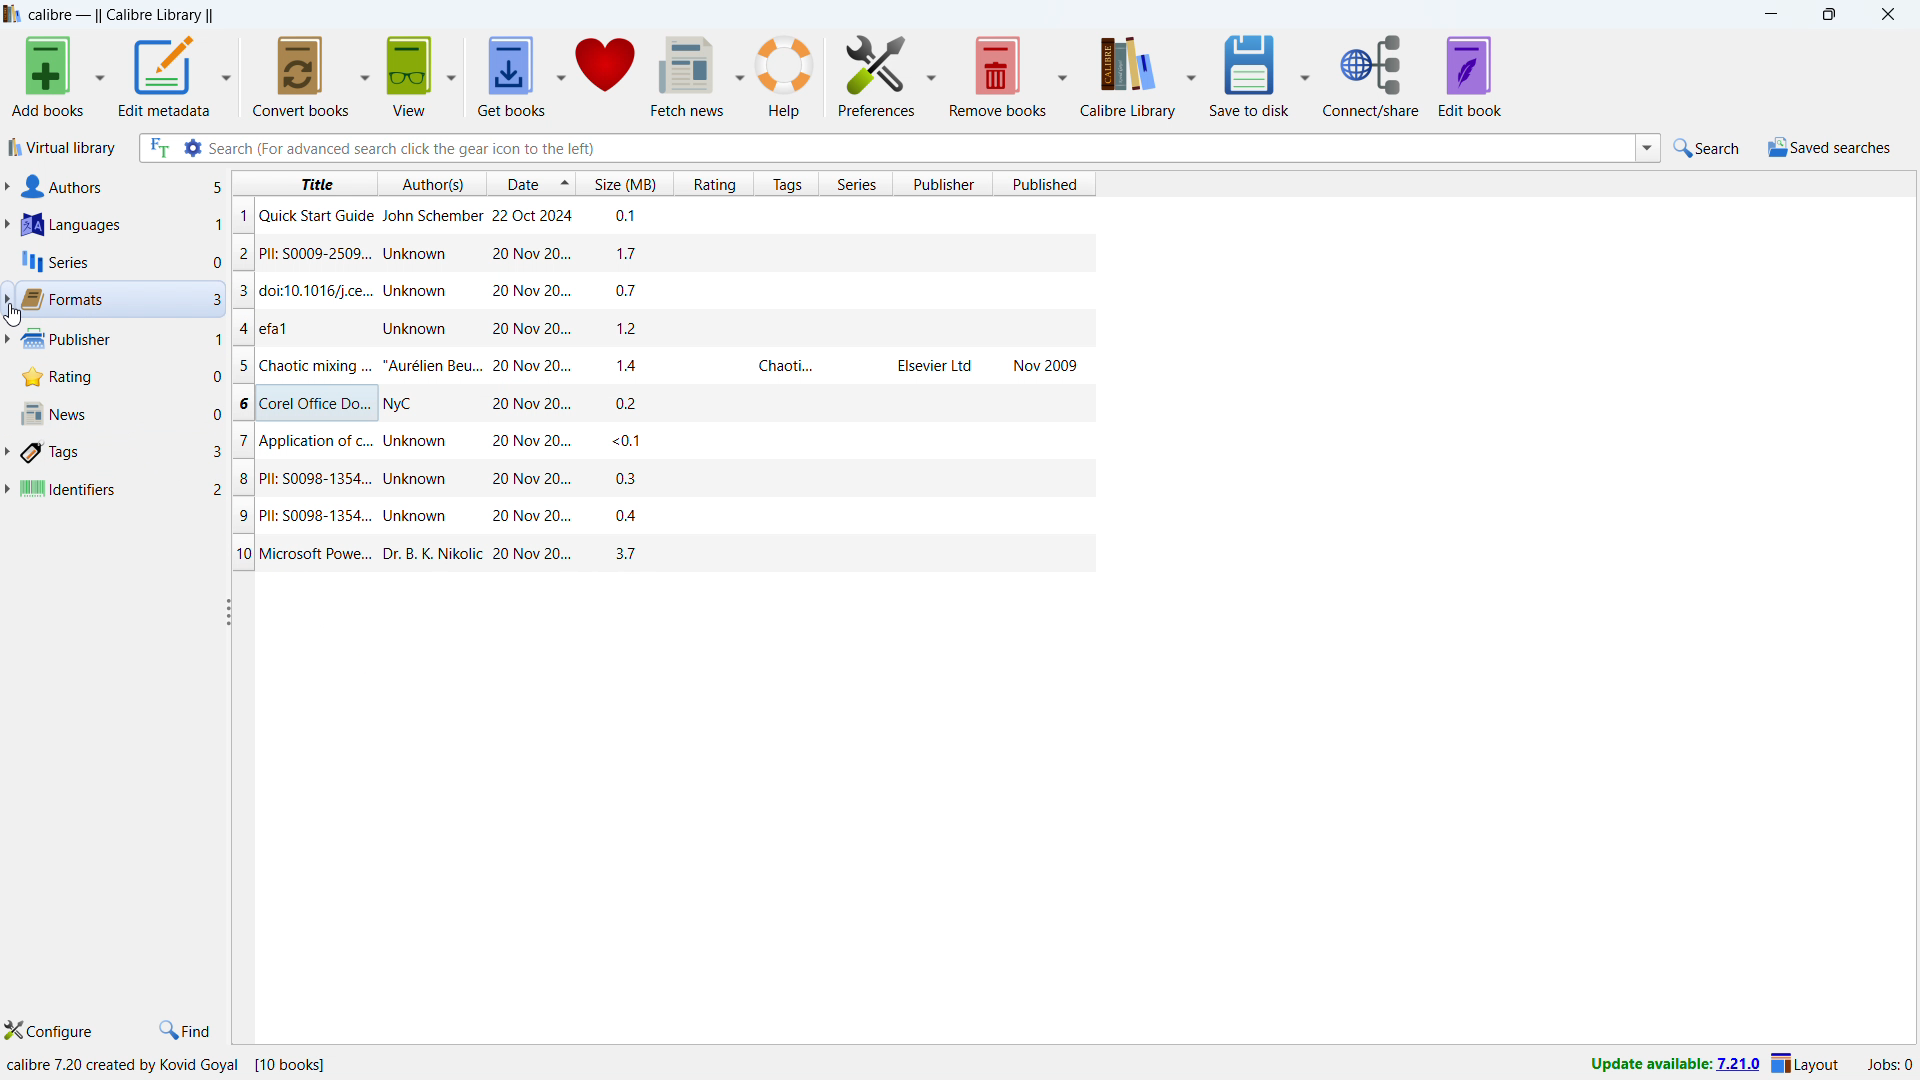 Image resolution: width=1920 pixels, height=1080 pixels. I want to click on publisher, so click(121, 339).